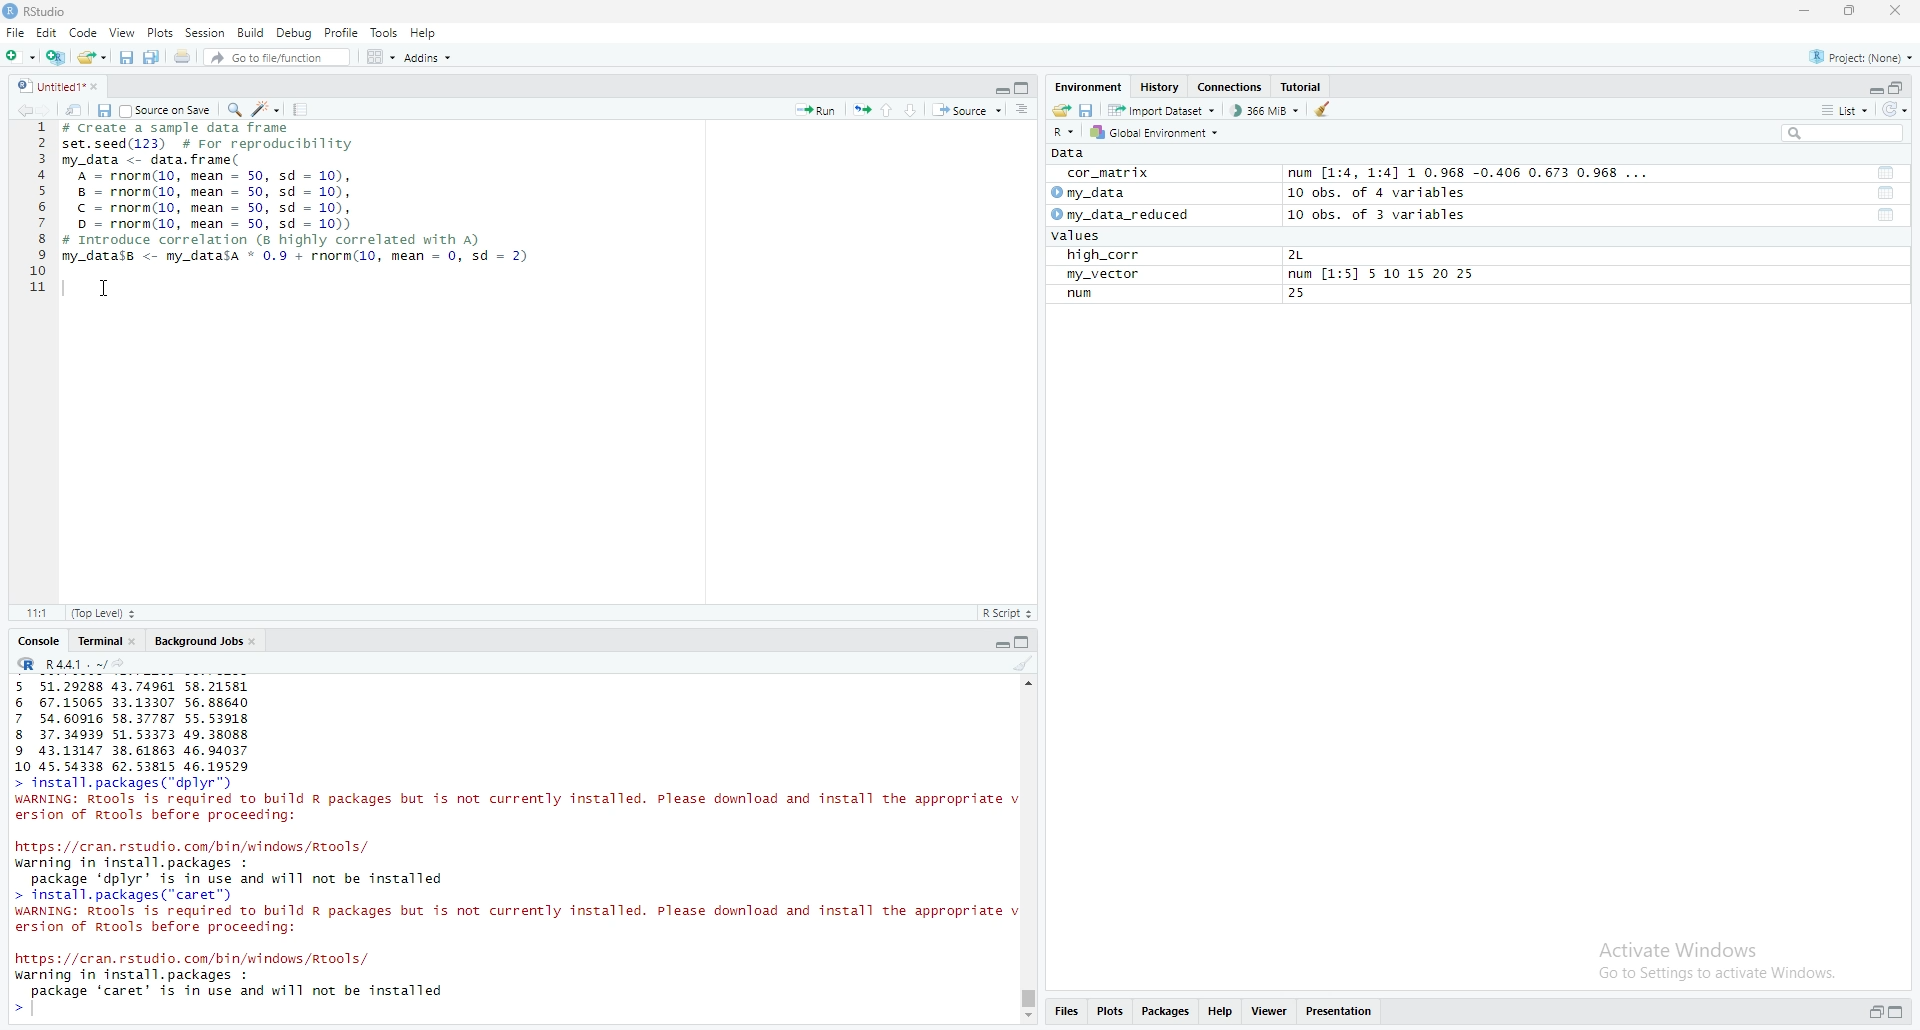  What do you see at coordinates (76, 664) in the screenshot?
I see `R 4.4.1 ~/` at bounding box center [76, 664].